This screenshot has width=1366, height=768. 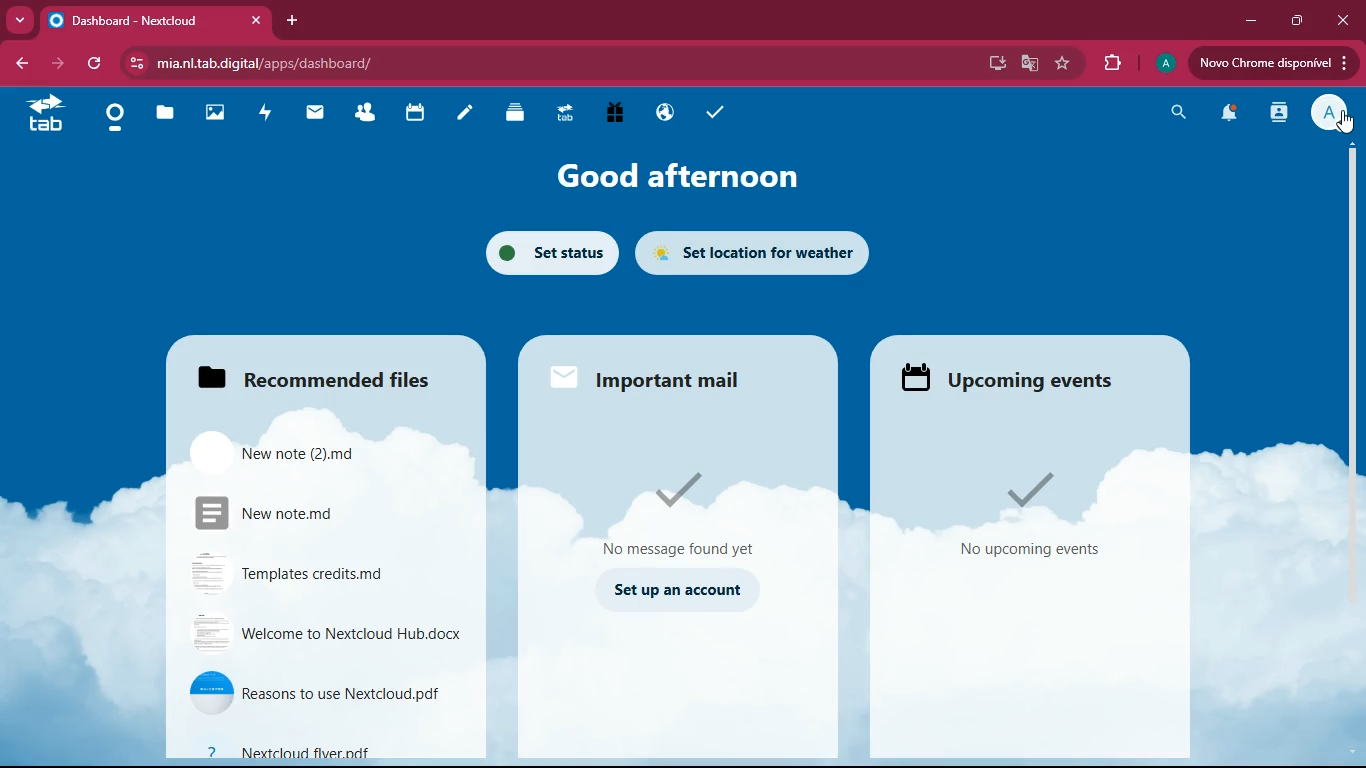 What do you see at coordinates (320, 693) in the screenshot?
I see `file` at bounding box center [320, 693].